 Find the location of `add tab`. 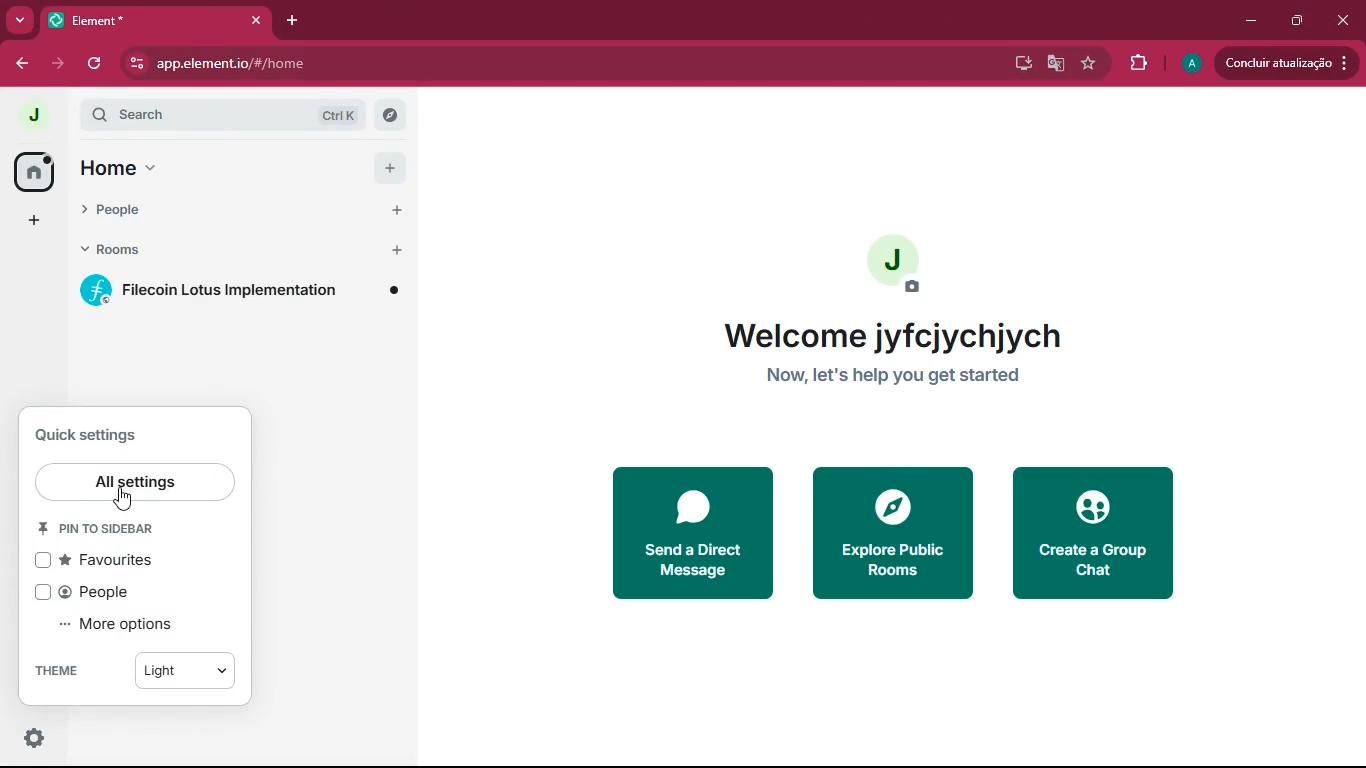

add tab is located at coordinates (294, 20).